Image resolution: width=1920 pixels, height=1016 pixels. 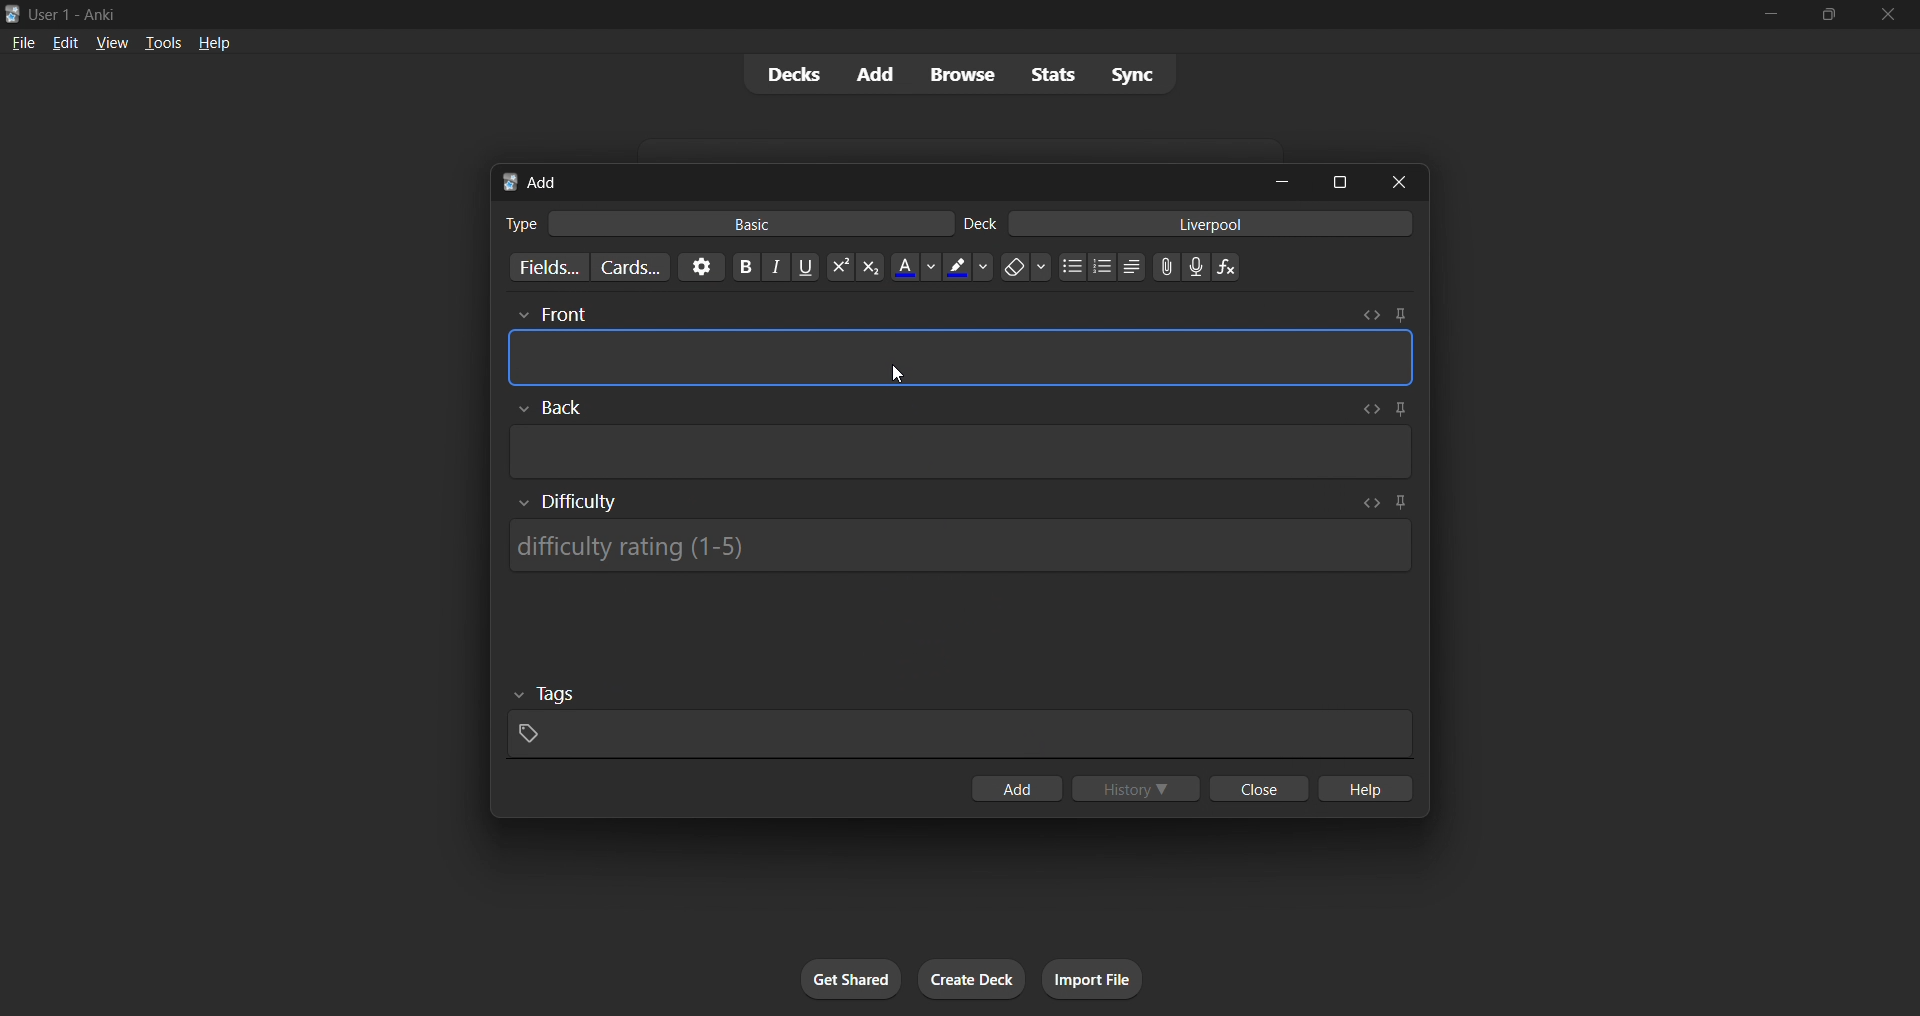 What do you see at coordinates (980, 224) in the screenshot?
I see `Text` at bounding box center [980, 224].